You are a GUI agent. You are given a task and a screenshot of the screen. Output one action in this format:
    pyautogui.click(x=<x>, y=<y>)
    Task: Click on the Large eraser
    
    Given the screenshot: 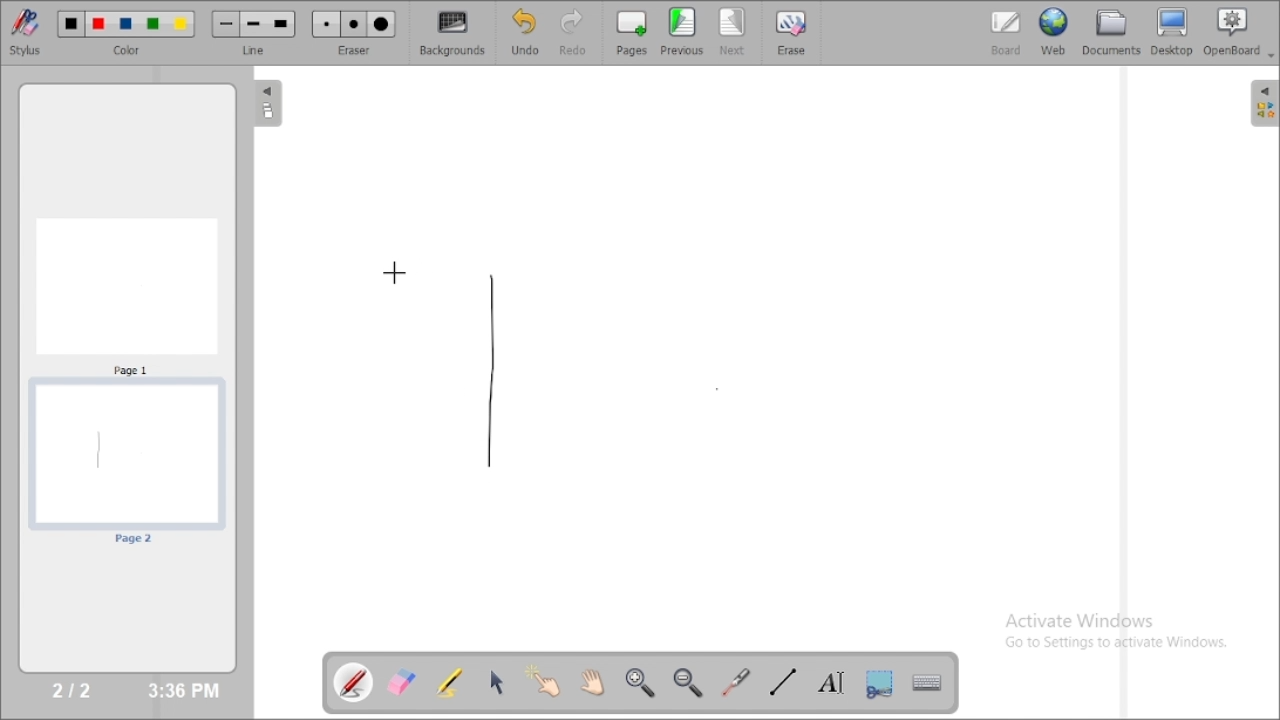 What is the action you would take?
    pyautogui.click(x=382, y=25)
    